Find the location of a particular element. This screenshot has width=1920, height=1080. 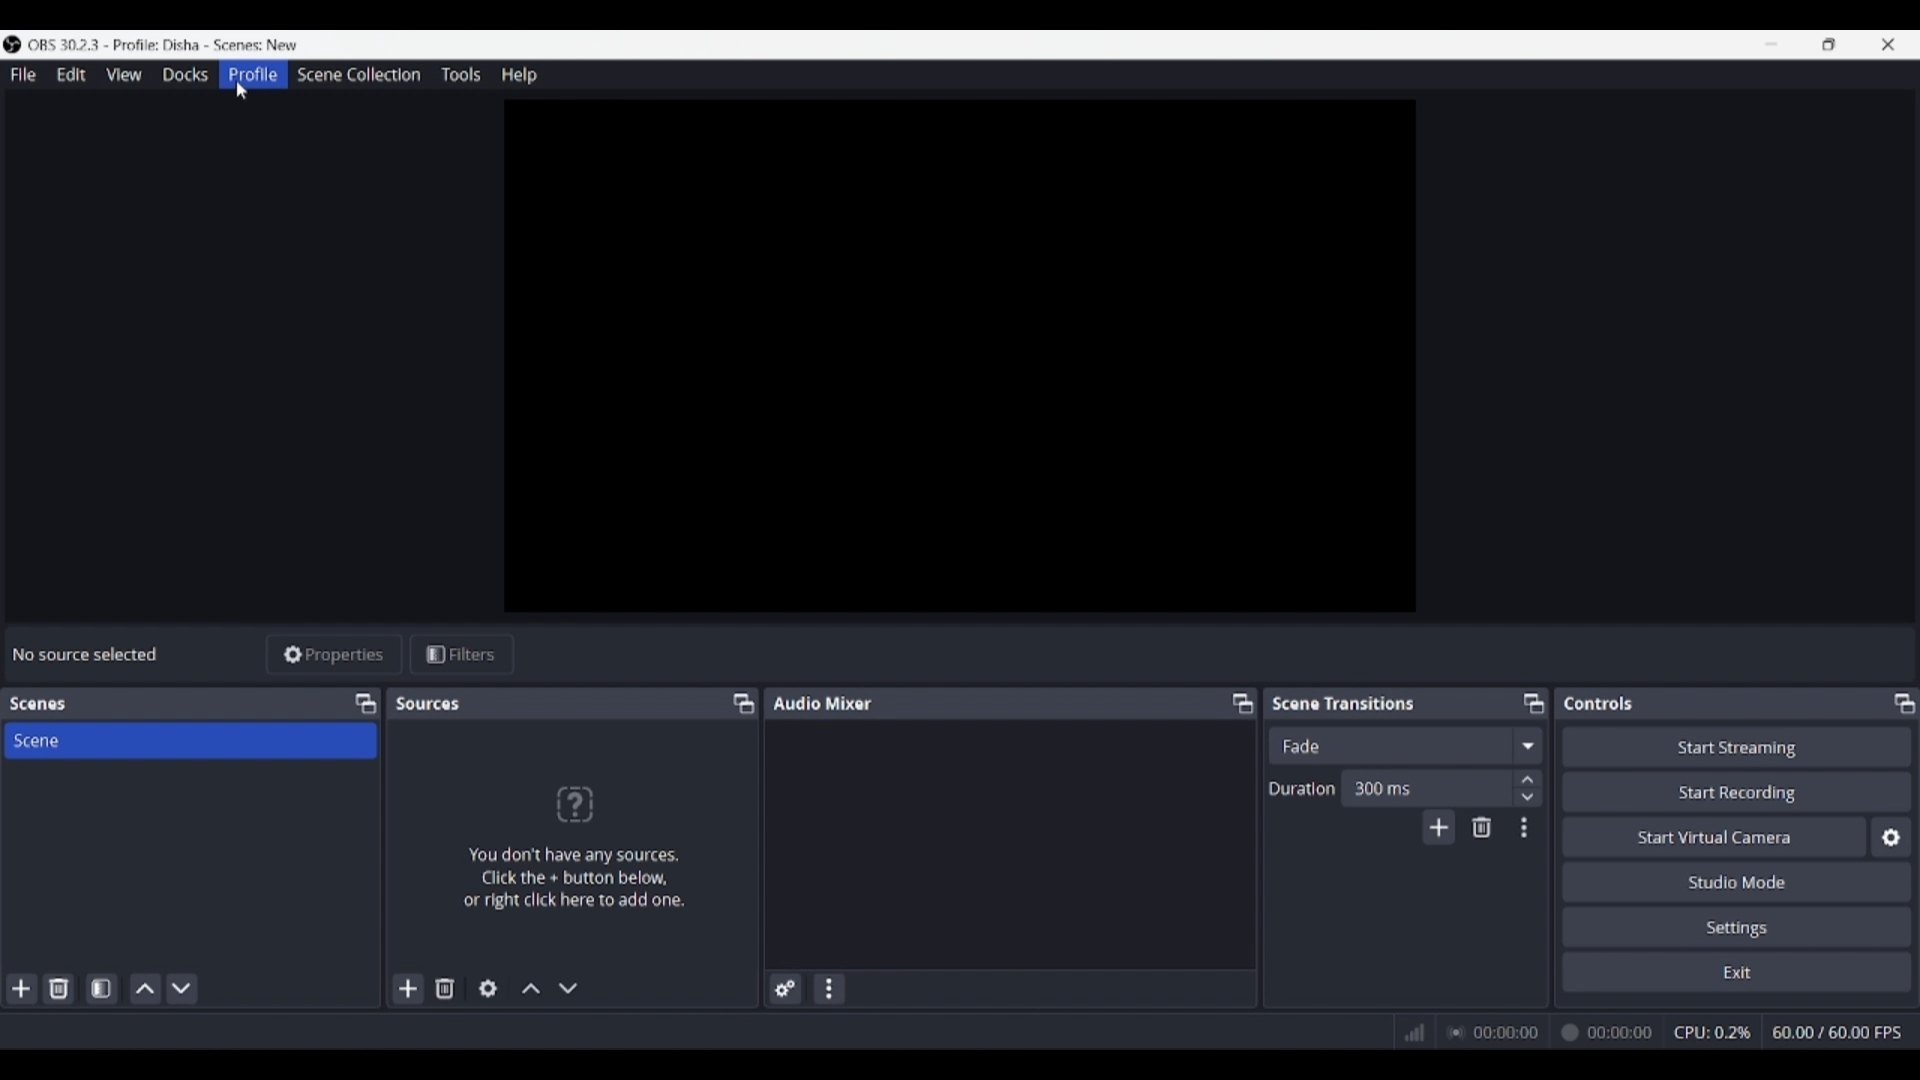

Start streaming is located at coordinates (1738, 746).